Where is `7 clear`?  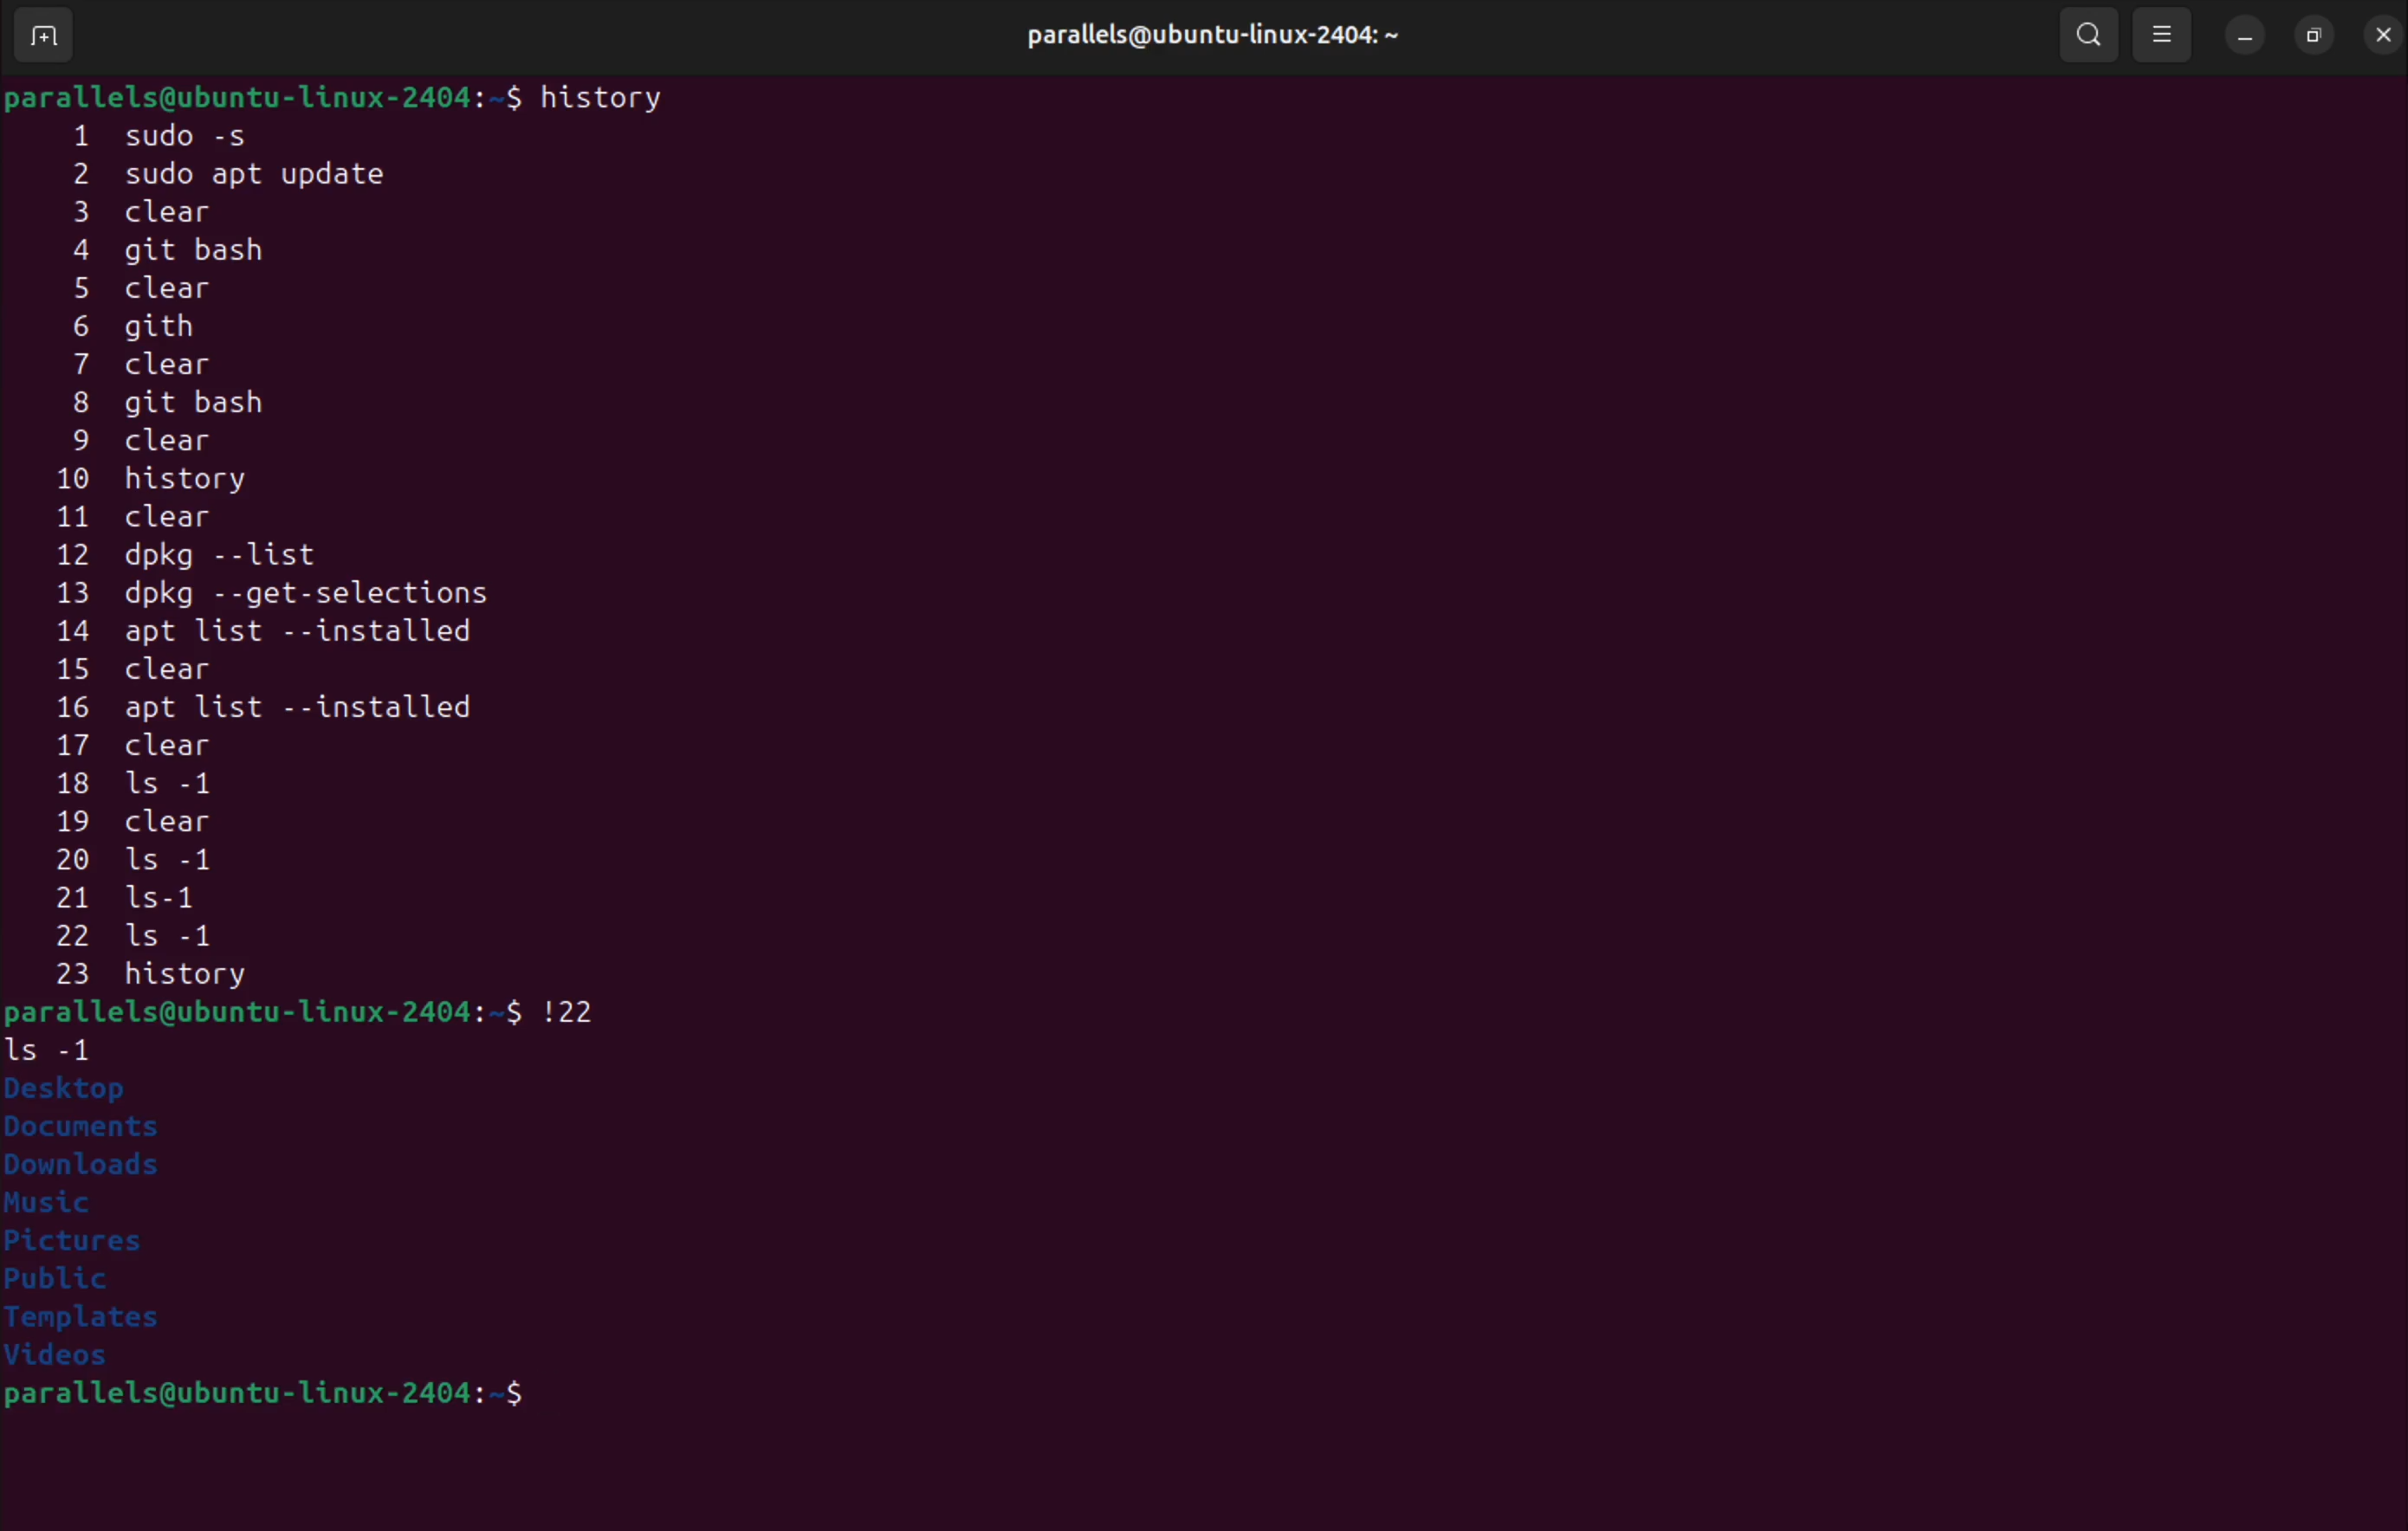
7 clear is located at coordinates (163, 366).